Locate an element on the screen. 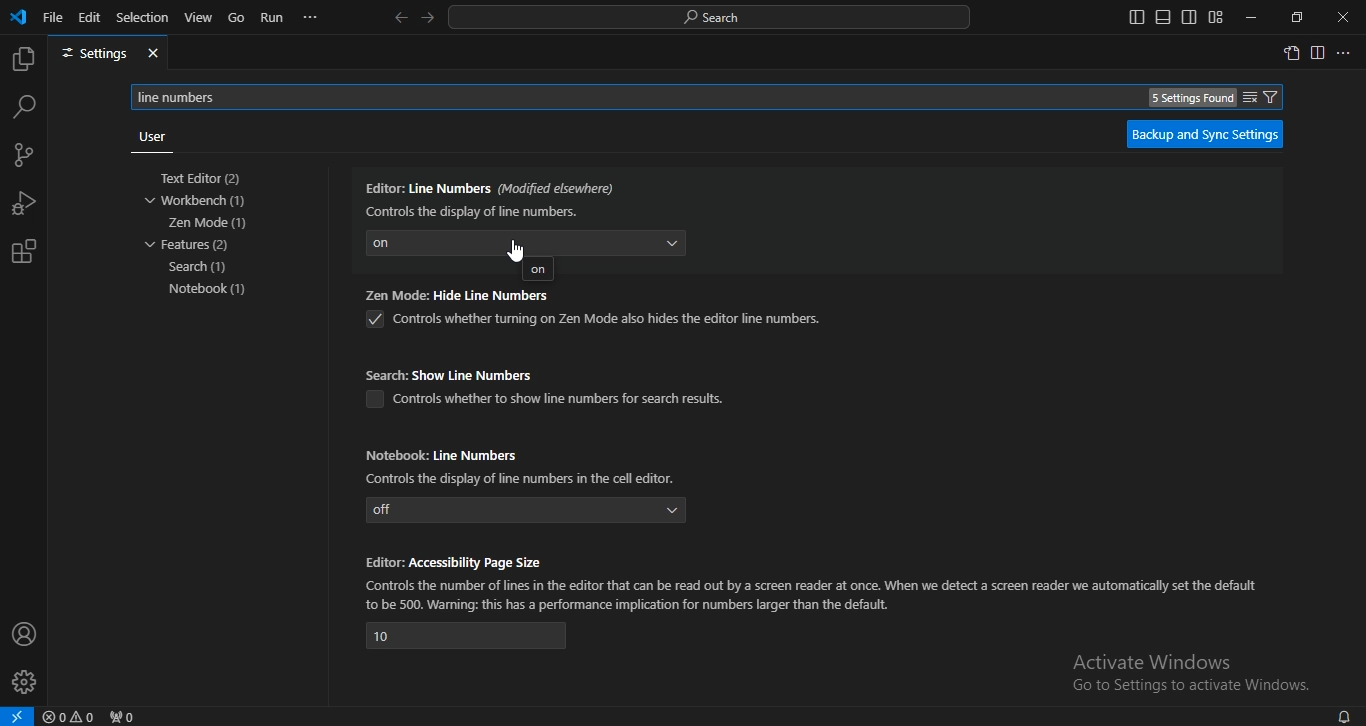 The image size is (1366, 726). backup and sync settings is located at coordinates (1204, 134).